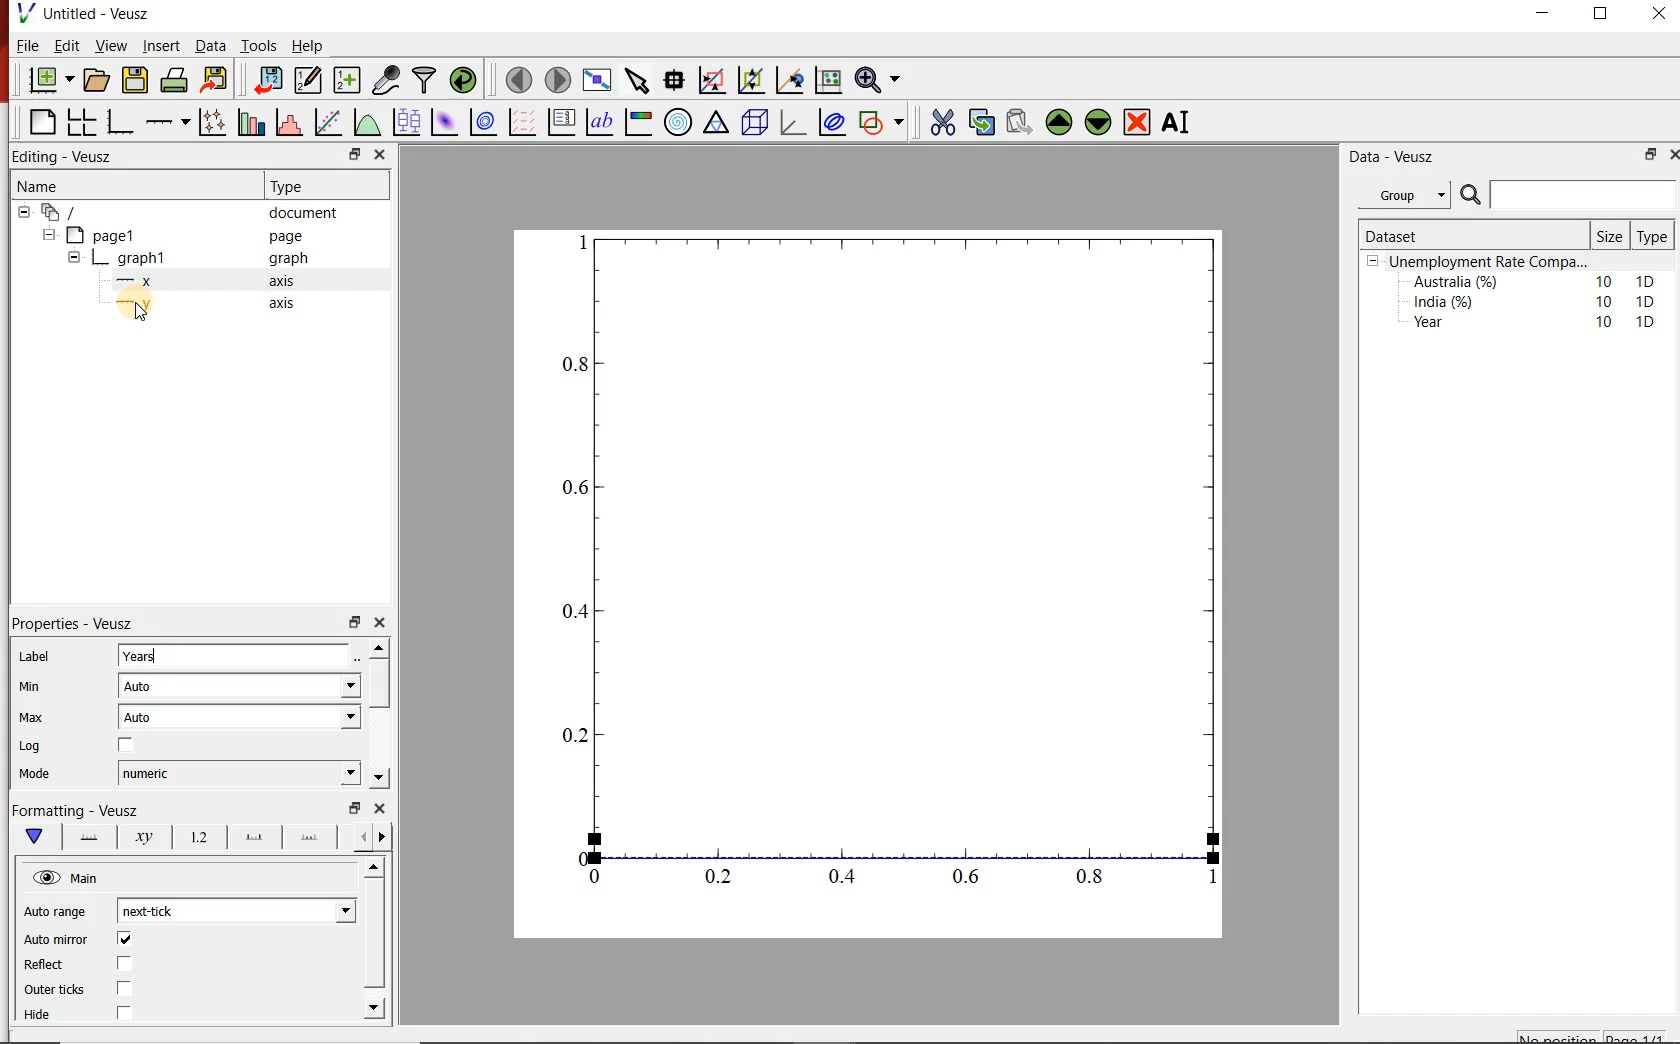 The image size is (1680, 1044). Describe the element at coordinates (1536, 281) in the screenshot. I see `Australia (%) 10 1D` at that location.